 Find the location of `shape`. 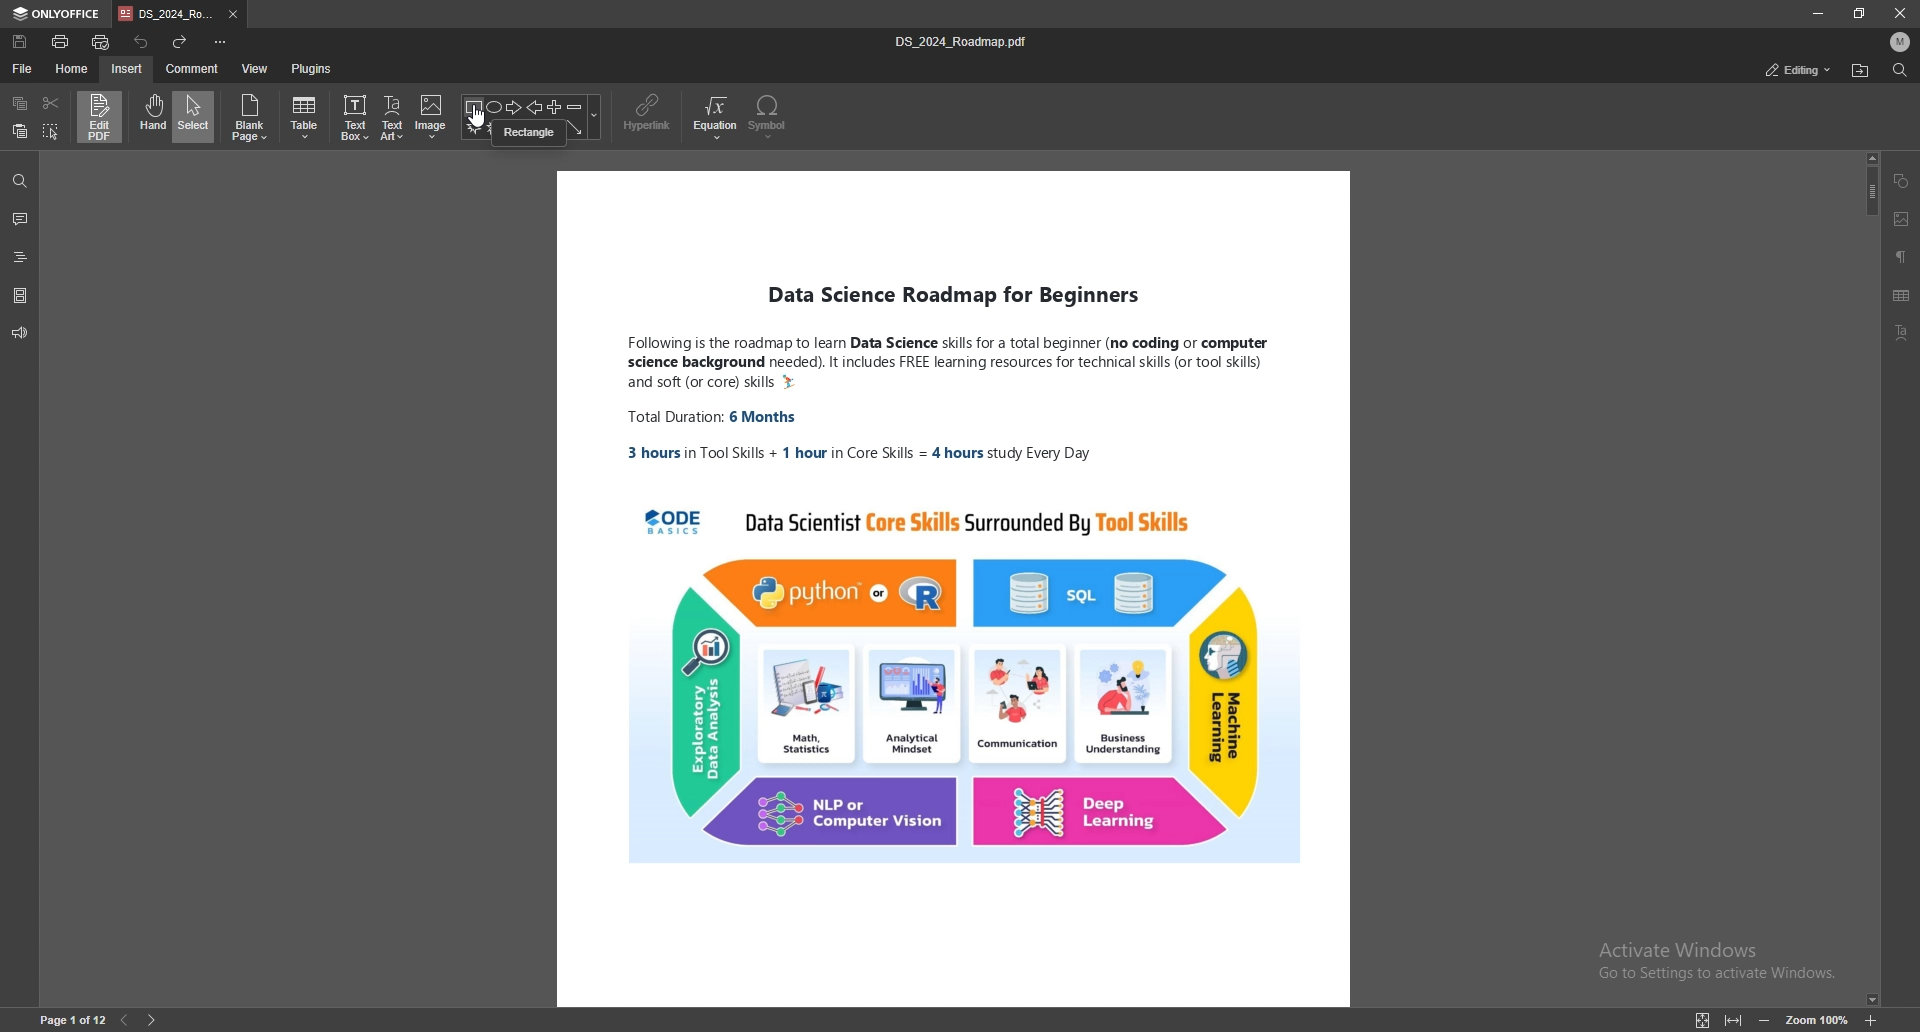

shape is located at coordinates (1903, 181).